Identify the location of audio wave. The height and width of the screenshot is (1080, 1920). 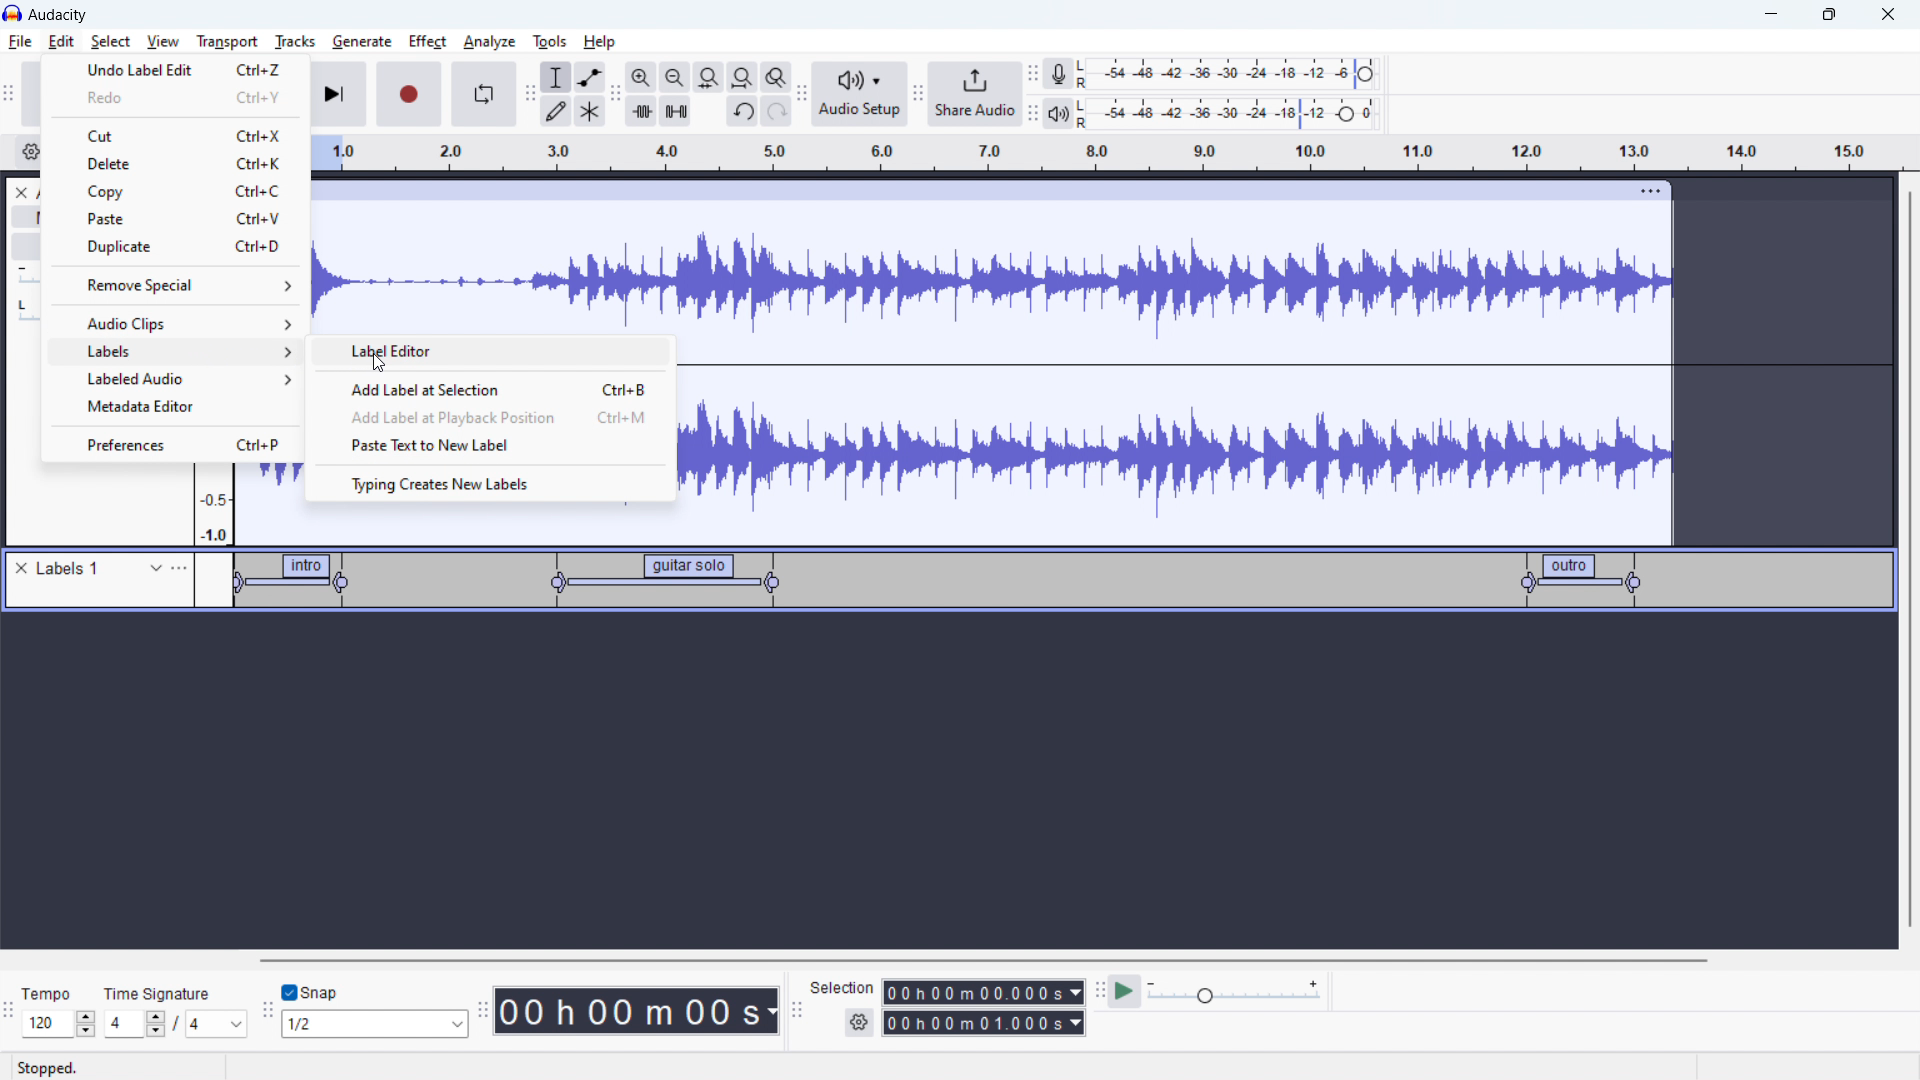
(991, 267).